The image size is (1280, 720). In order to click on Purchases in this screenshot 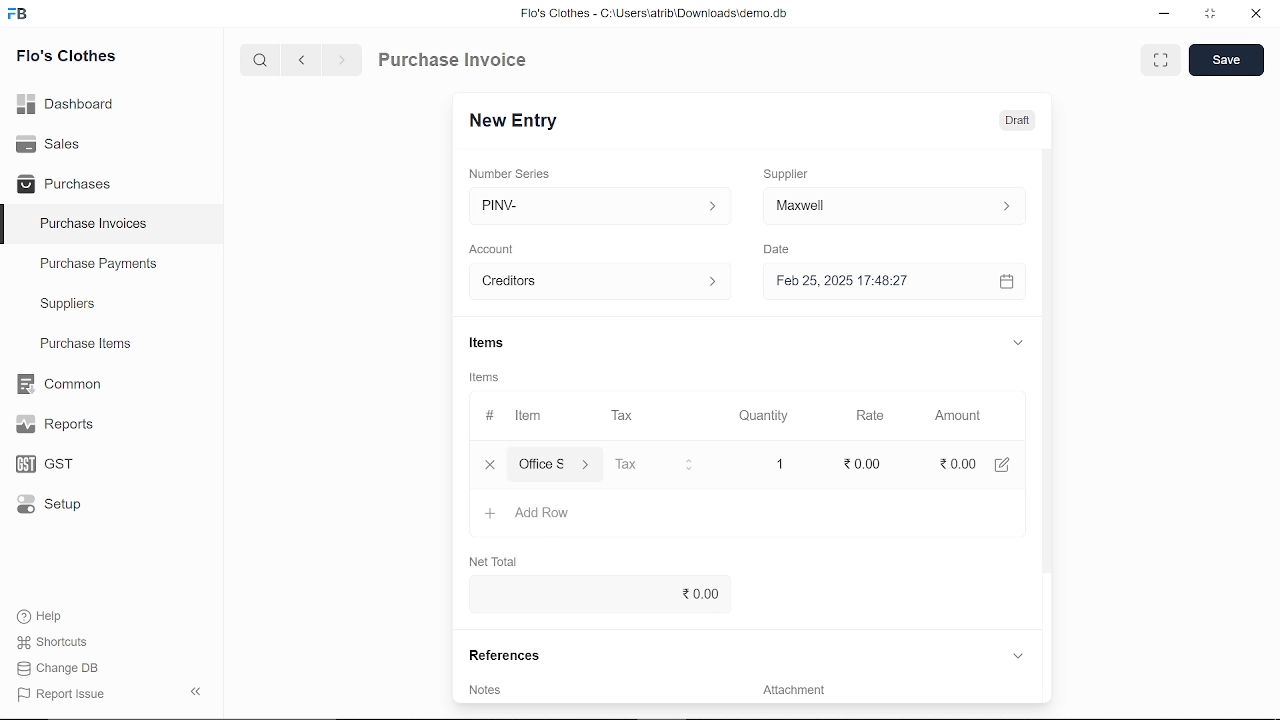, I will do `click(64, 182)`.